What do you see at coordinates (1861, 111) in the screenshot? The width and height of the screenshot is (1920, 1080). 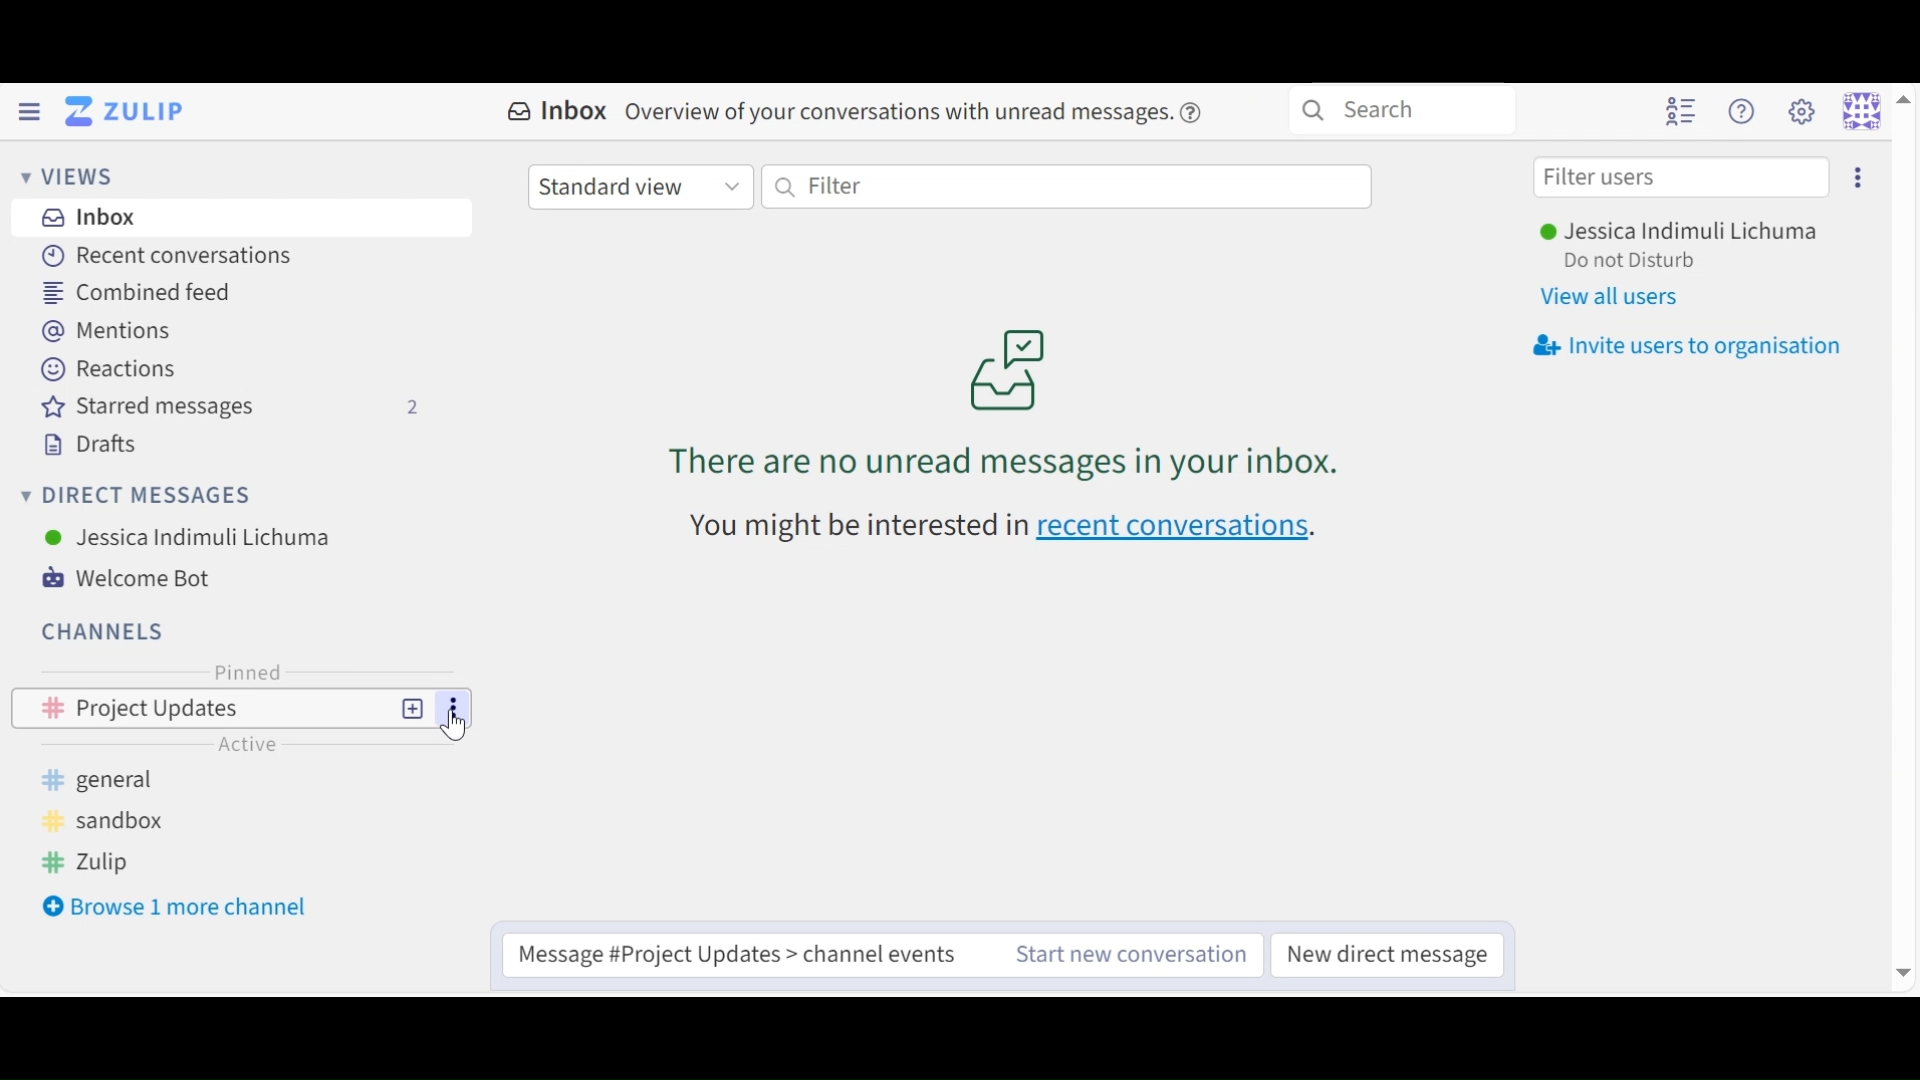 I see `Personal menu` at bounding box center [1861, 111].